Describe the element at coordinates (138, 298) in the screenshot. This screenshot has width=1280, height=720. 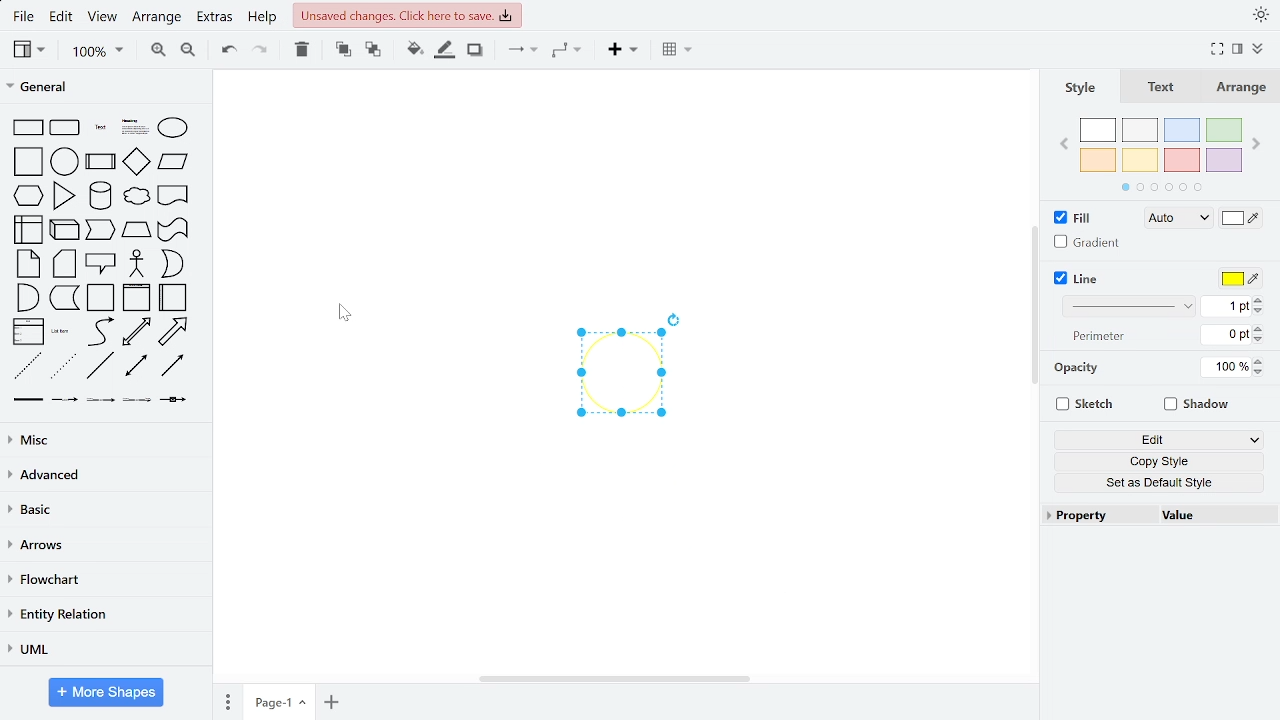
I see `vertical container` at that location.